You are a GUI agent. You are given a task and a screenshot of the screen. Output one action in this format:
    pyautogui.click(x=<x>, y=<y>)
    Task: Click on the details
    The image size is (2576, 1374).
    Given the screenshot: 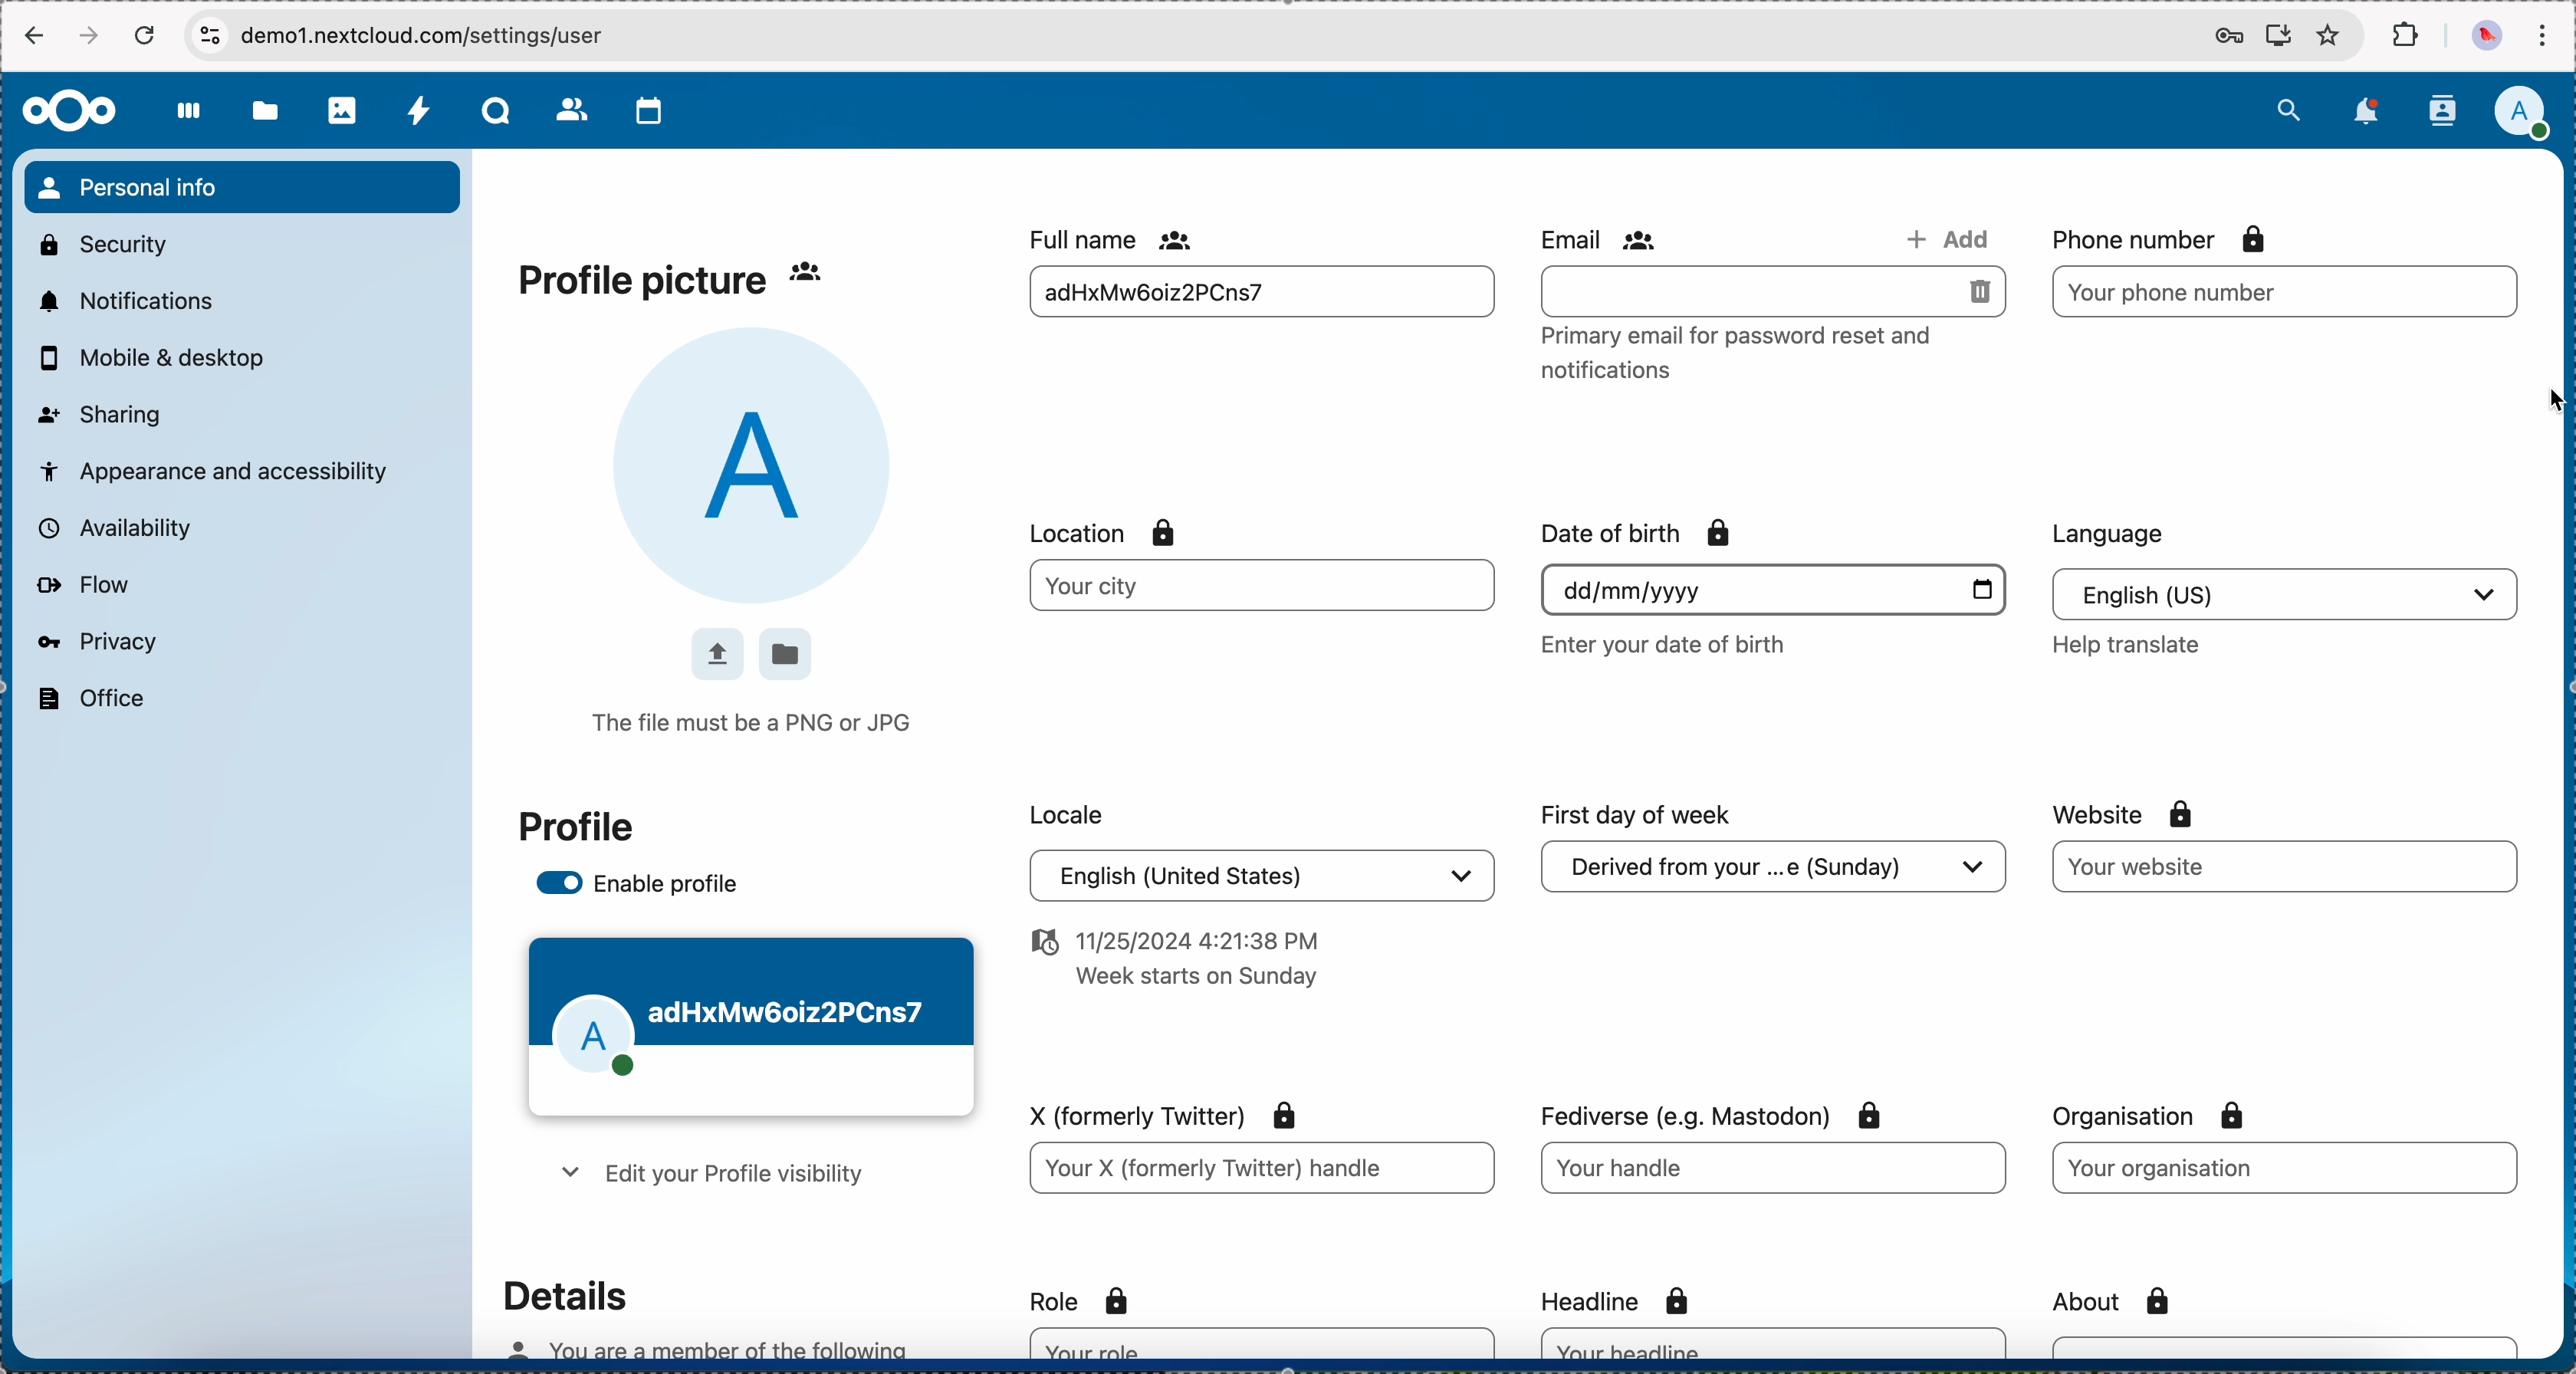 What is the action you would take?
    pyautogui.click(x=563, y=1295)
    